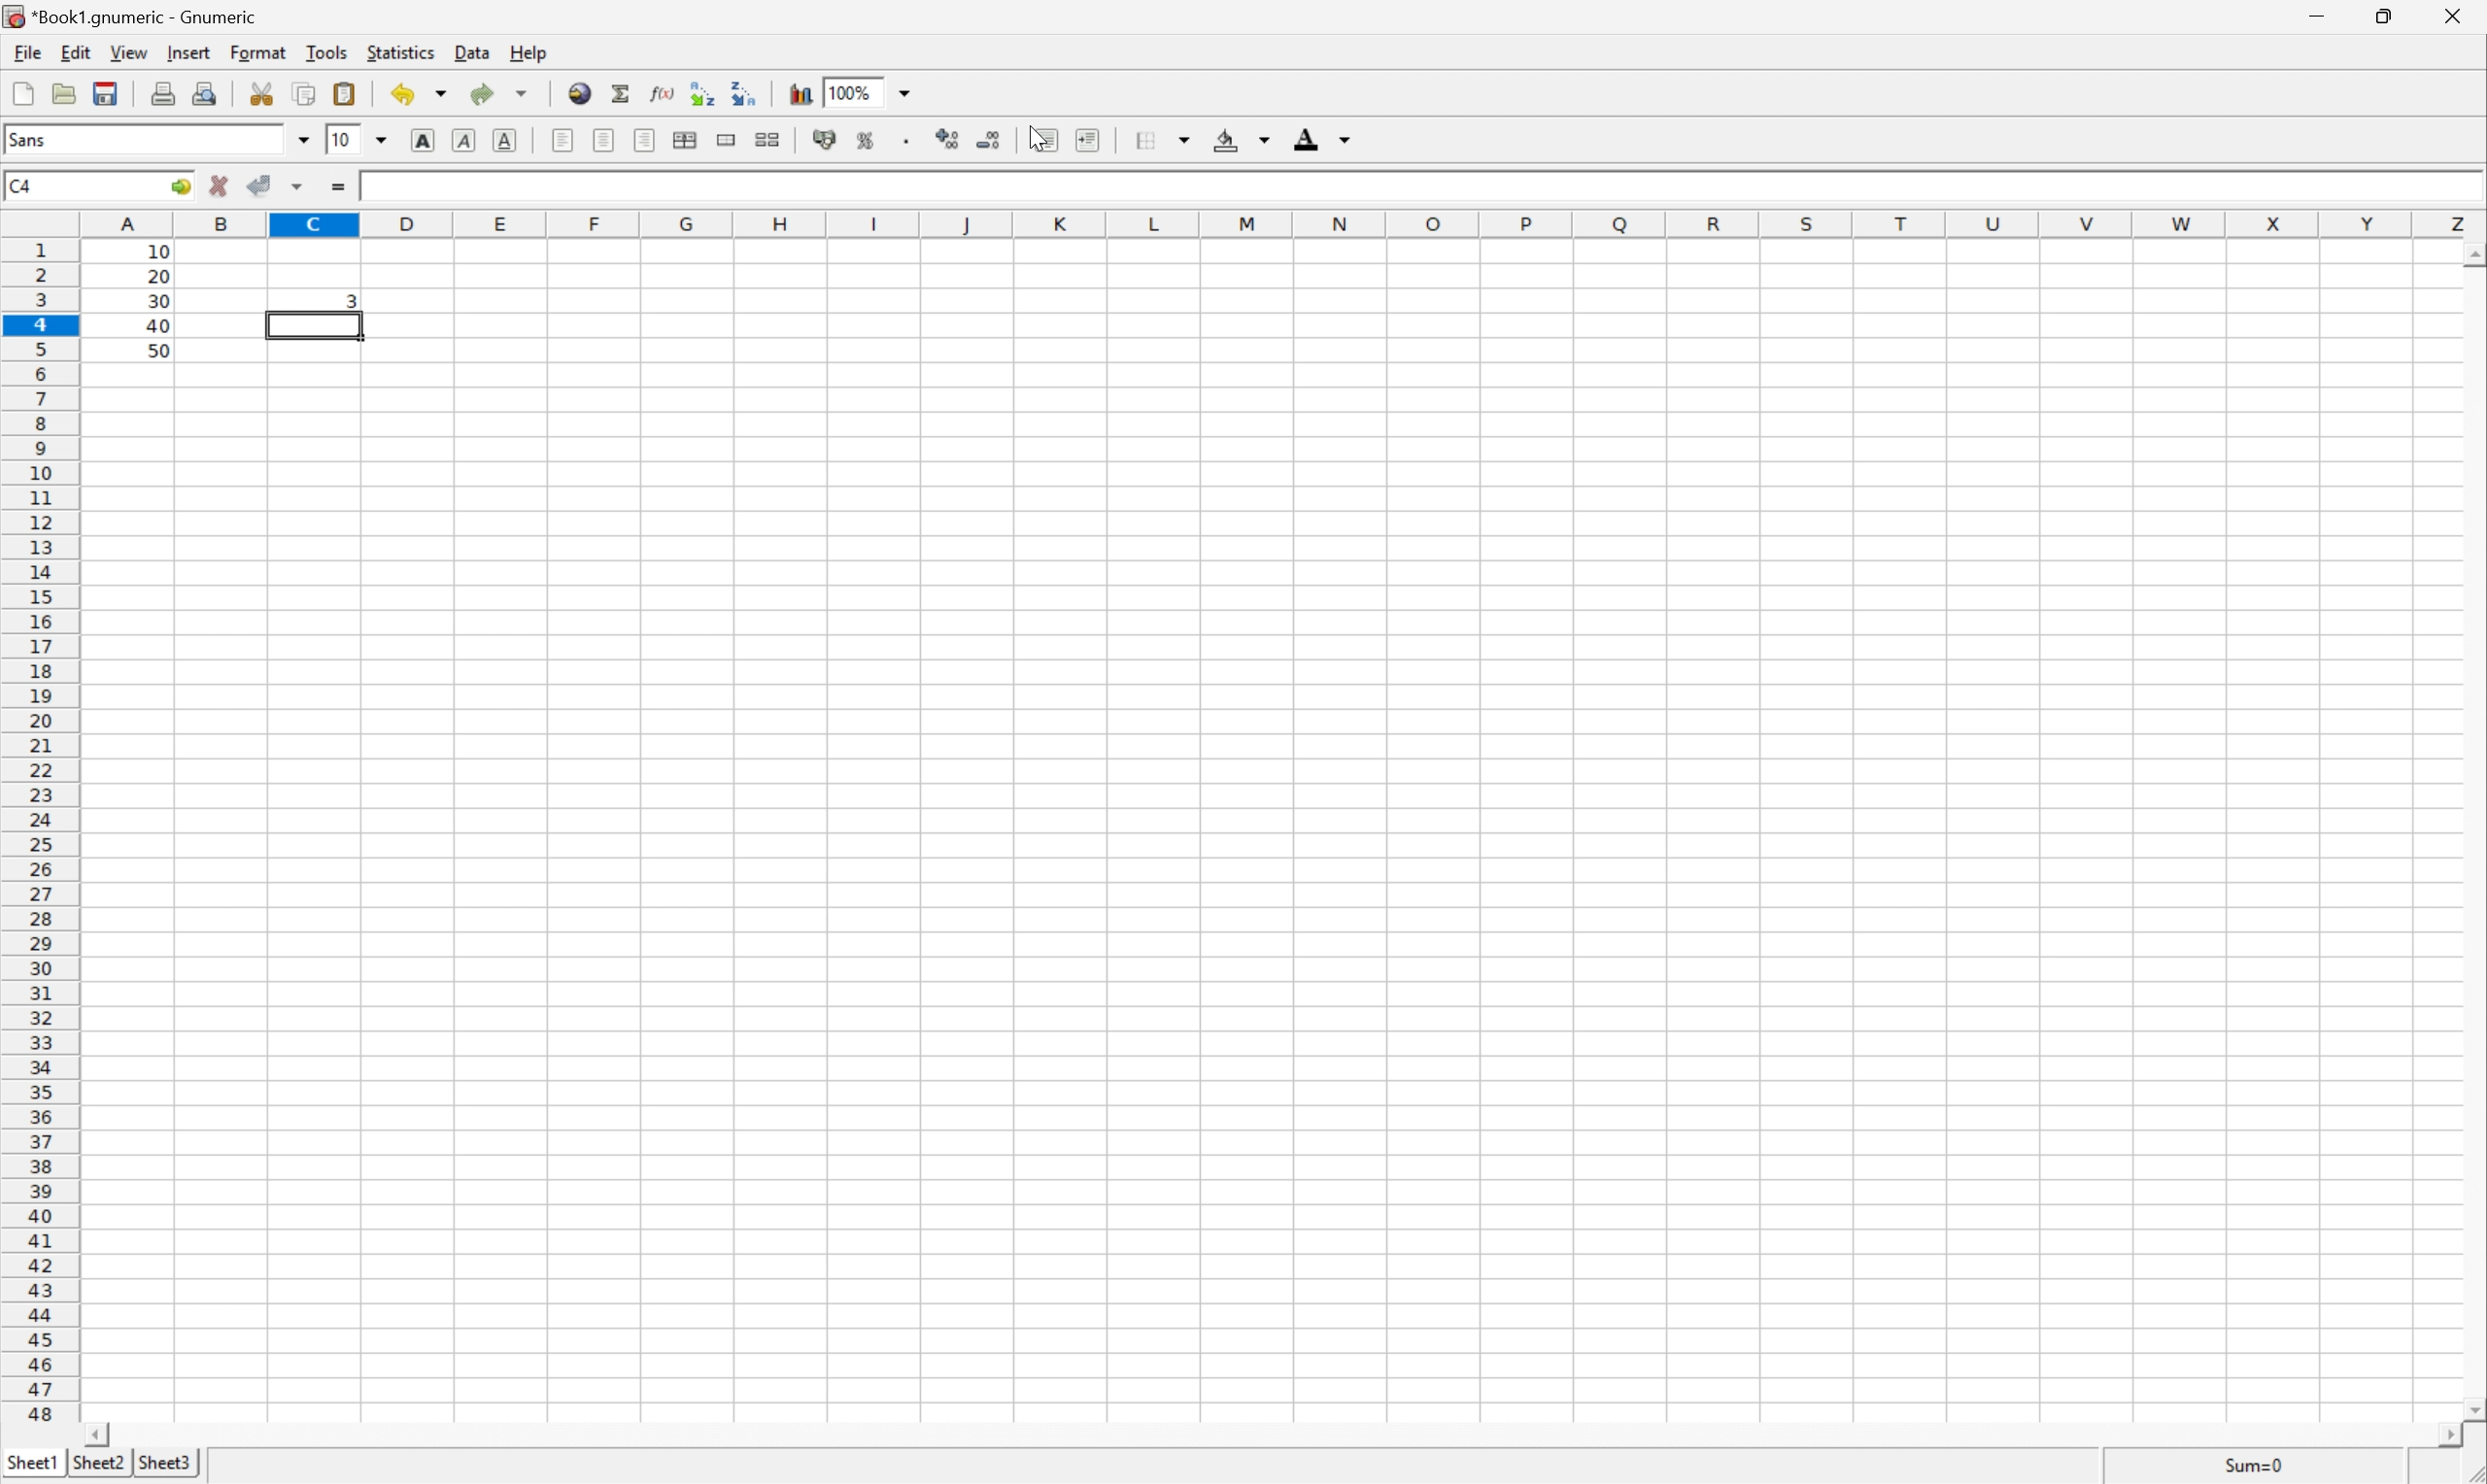  What do you see at coordinates (67, 90) in the screenshot?
I see `Open a file` at bounding box center [67, 90].